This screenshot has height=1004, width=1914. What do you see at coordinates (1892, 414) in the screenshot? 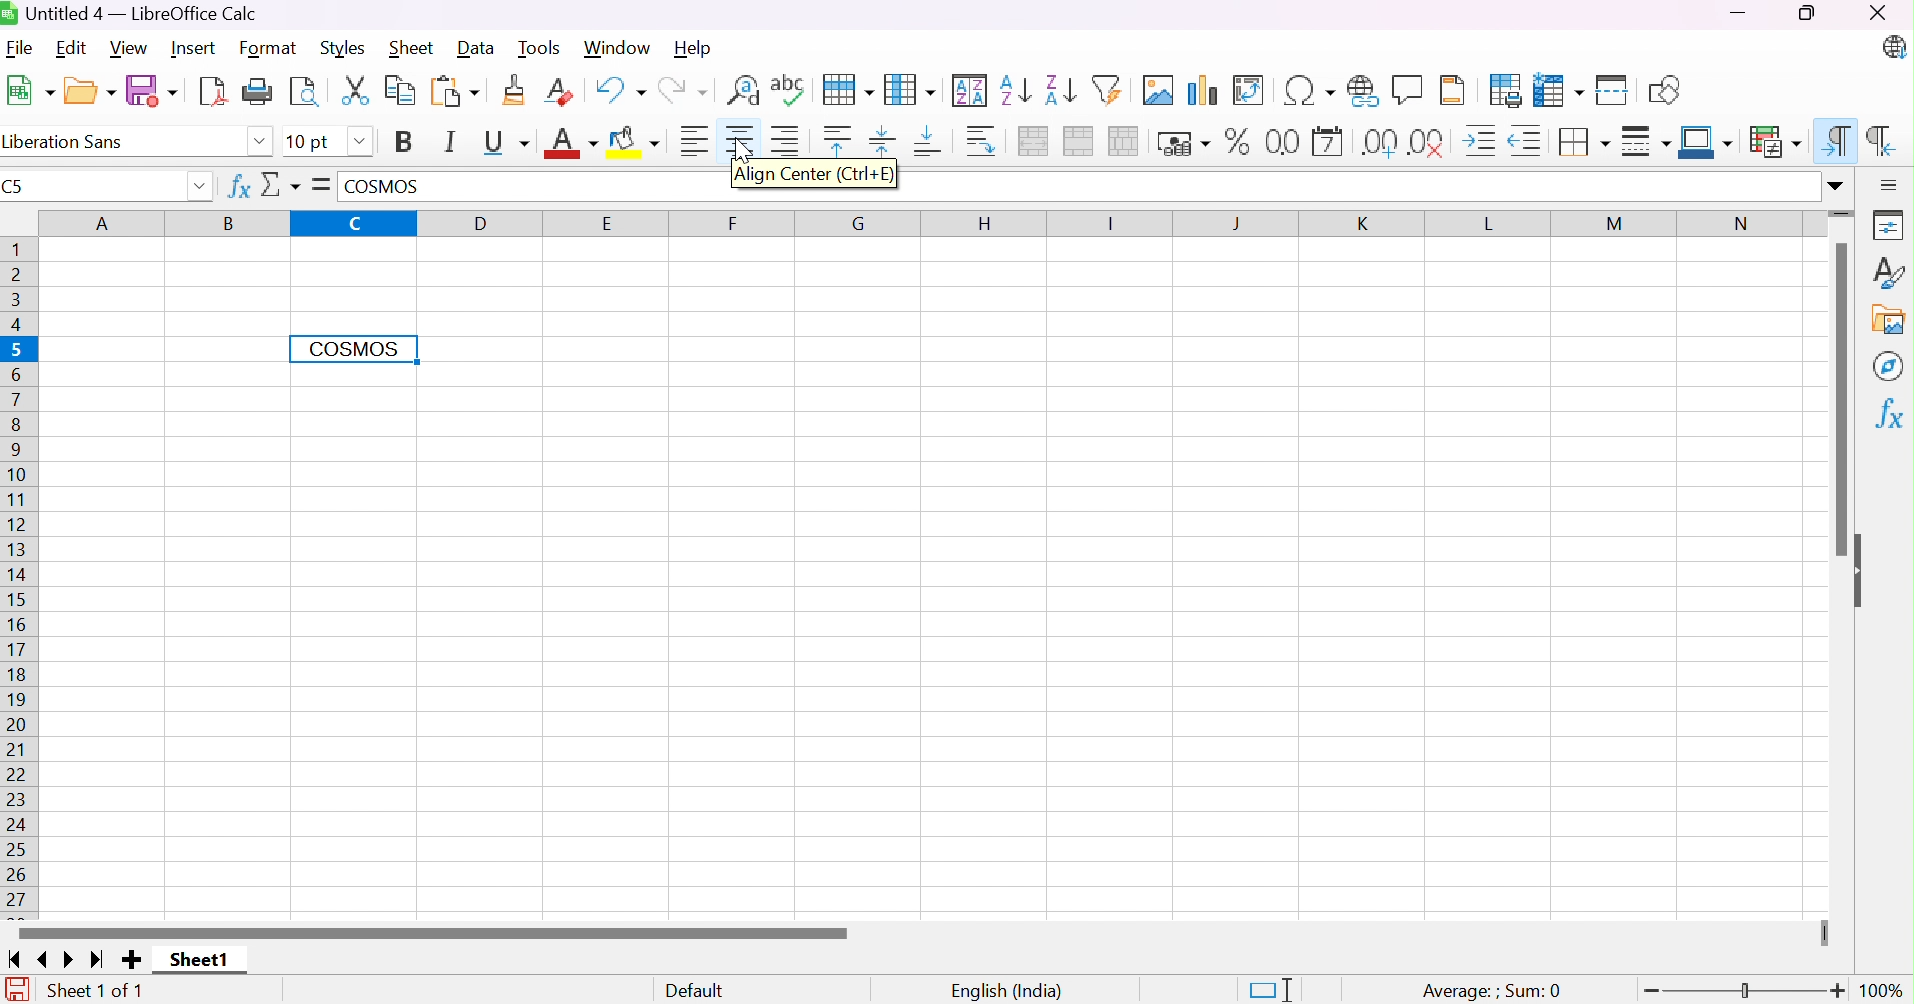
I see `Functions` at bounding box center [1892, 414].